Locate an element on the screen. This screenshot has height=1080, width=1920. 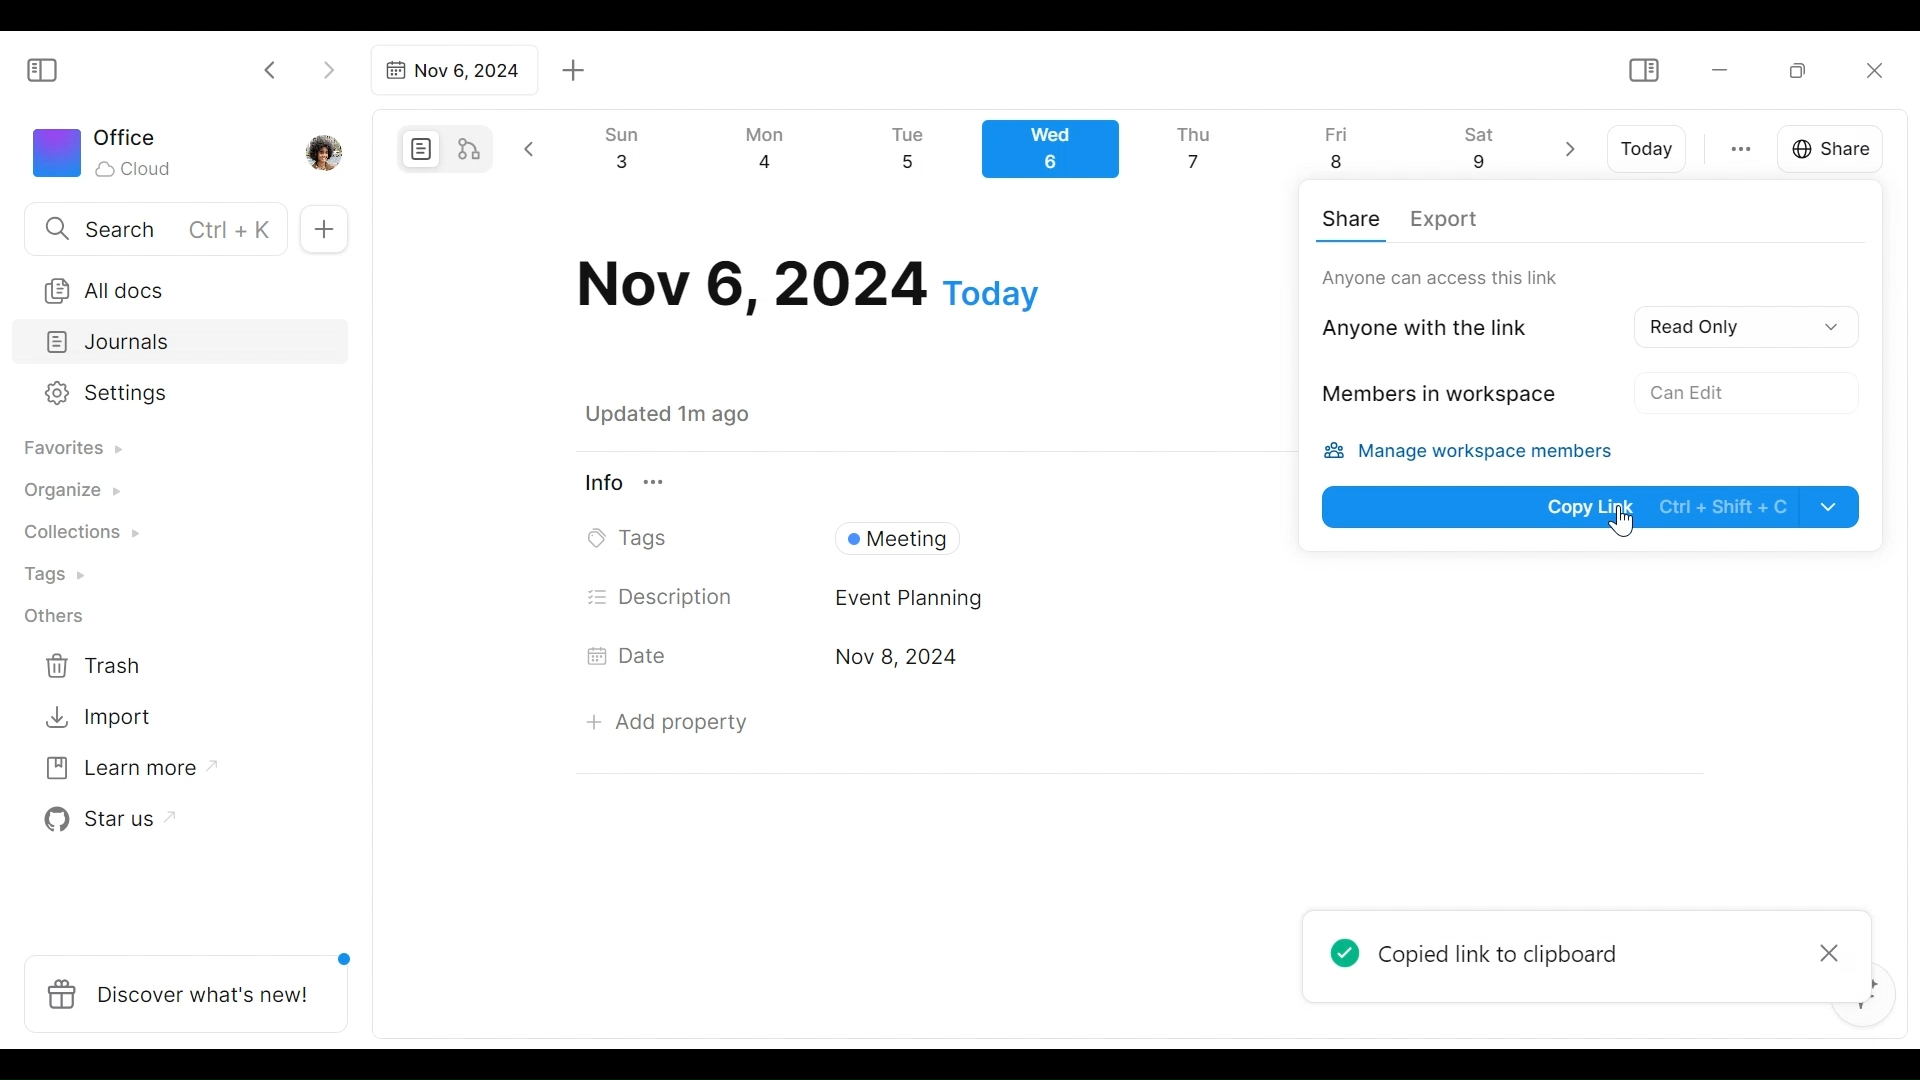
Favorites is located at coordinates (71, 449).